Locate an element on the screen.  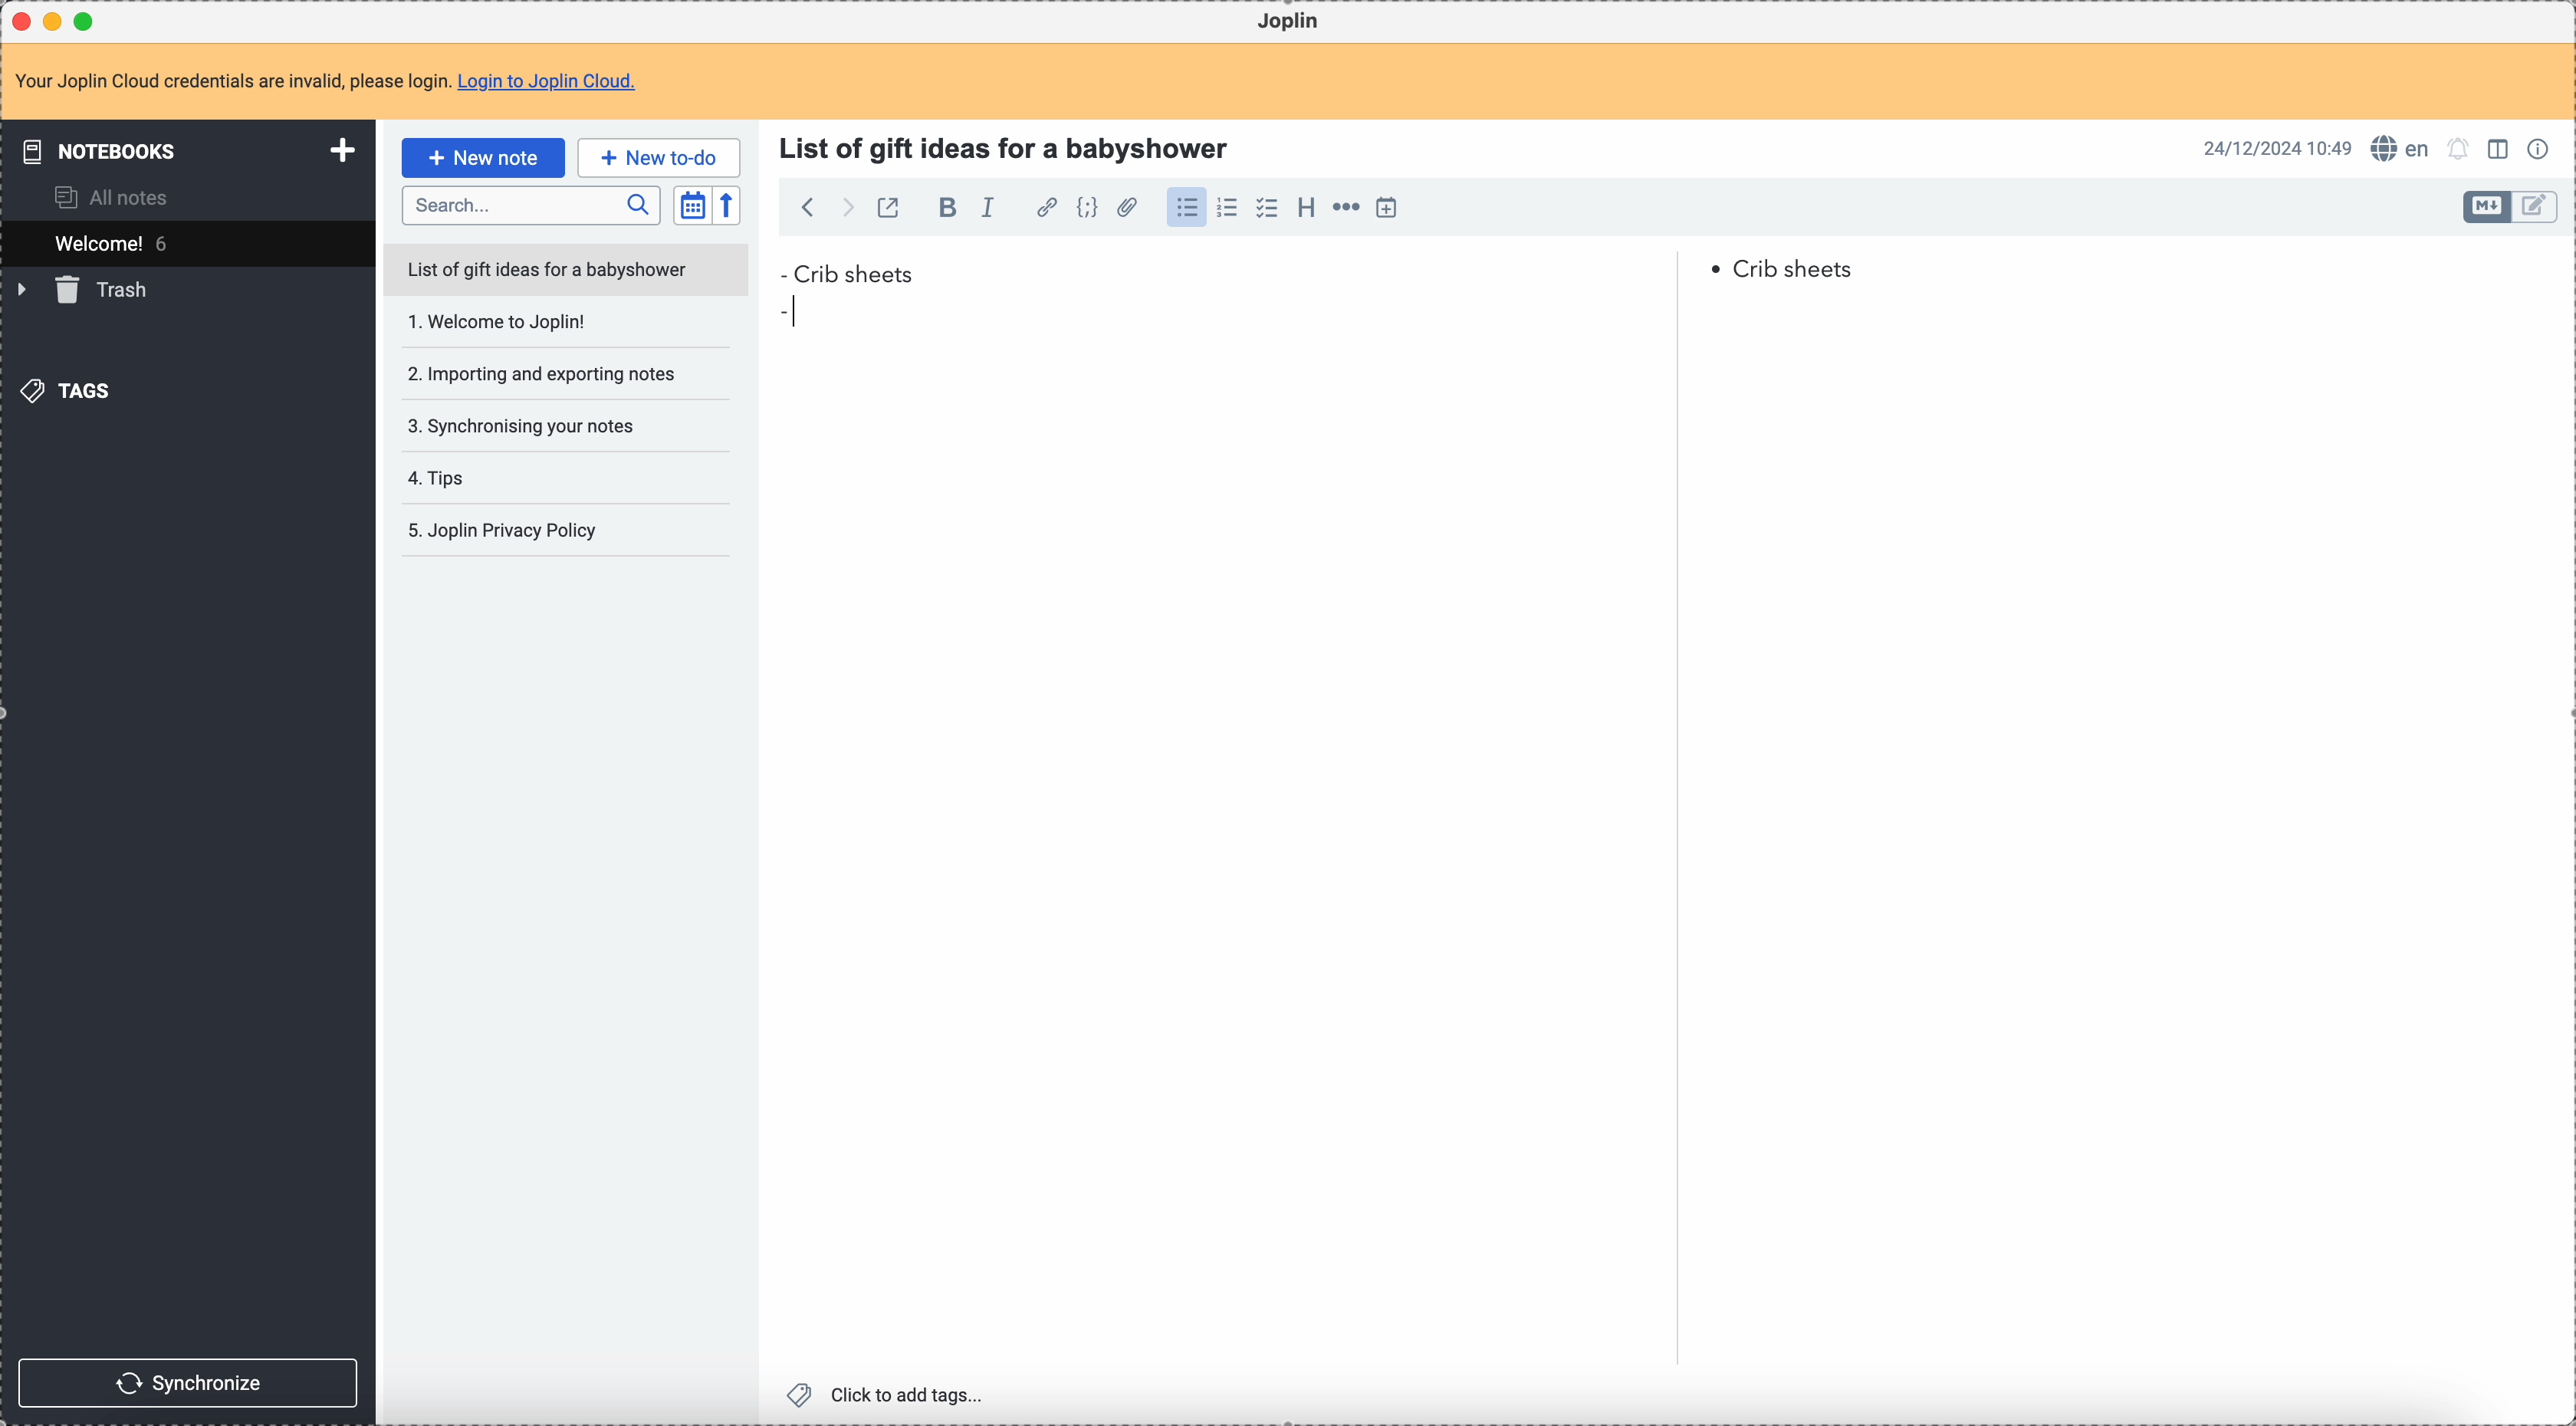
note properties is located at coordinates (2542, 147).